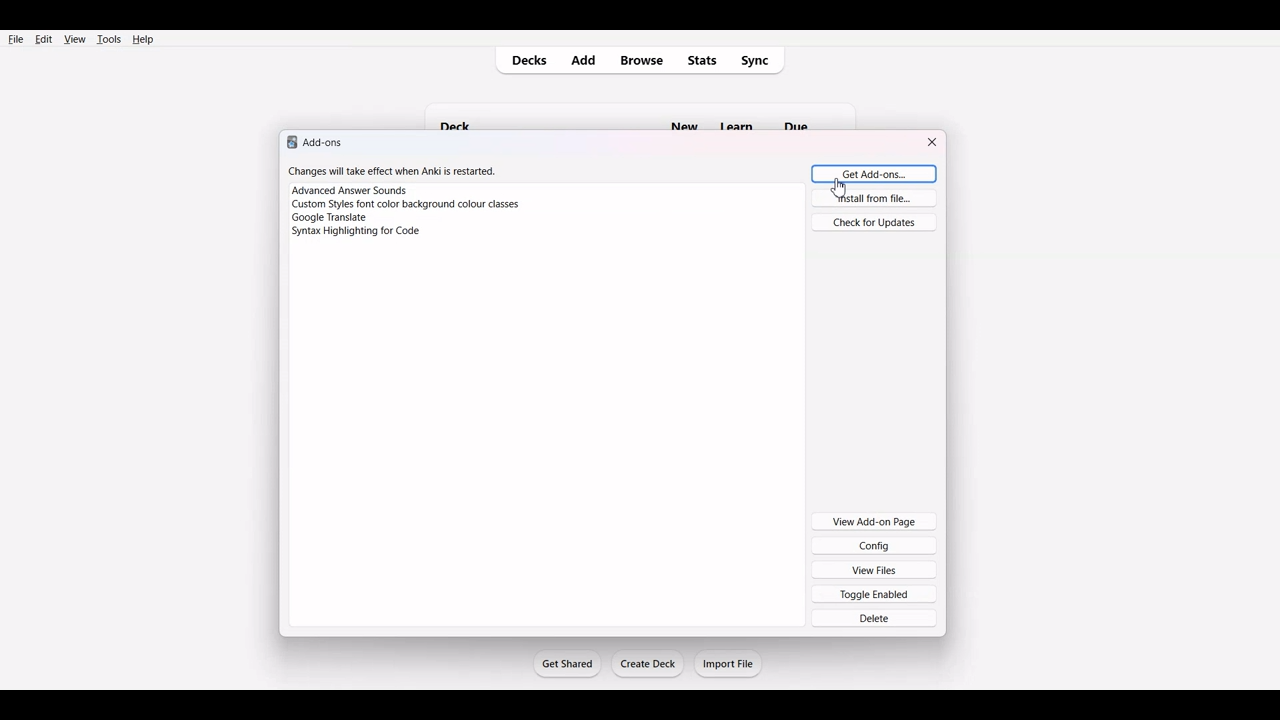  I want to click on , so click(808, 115).